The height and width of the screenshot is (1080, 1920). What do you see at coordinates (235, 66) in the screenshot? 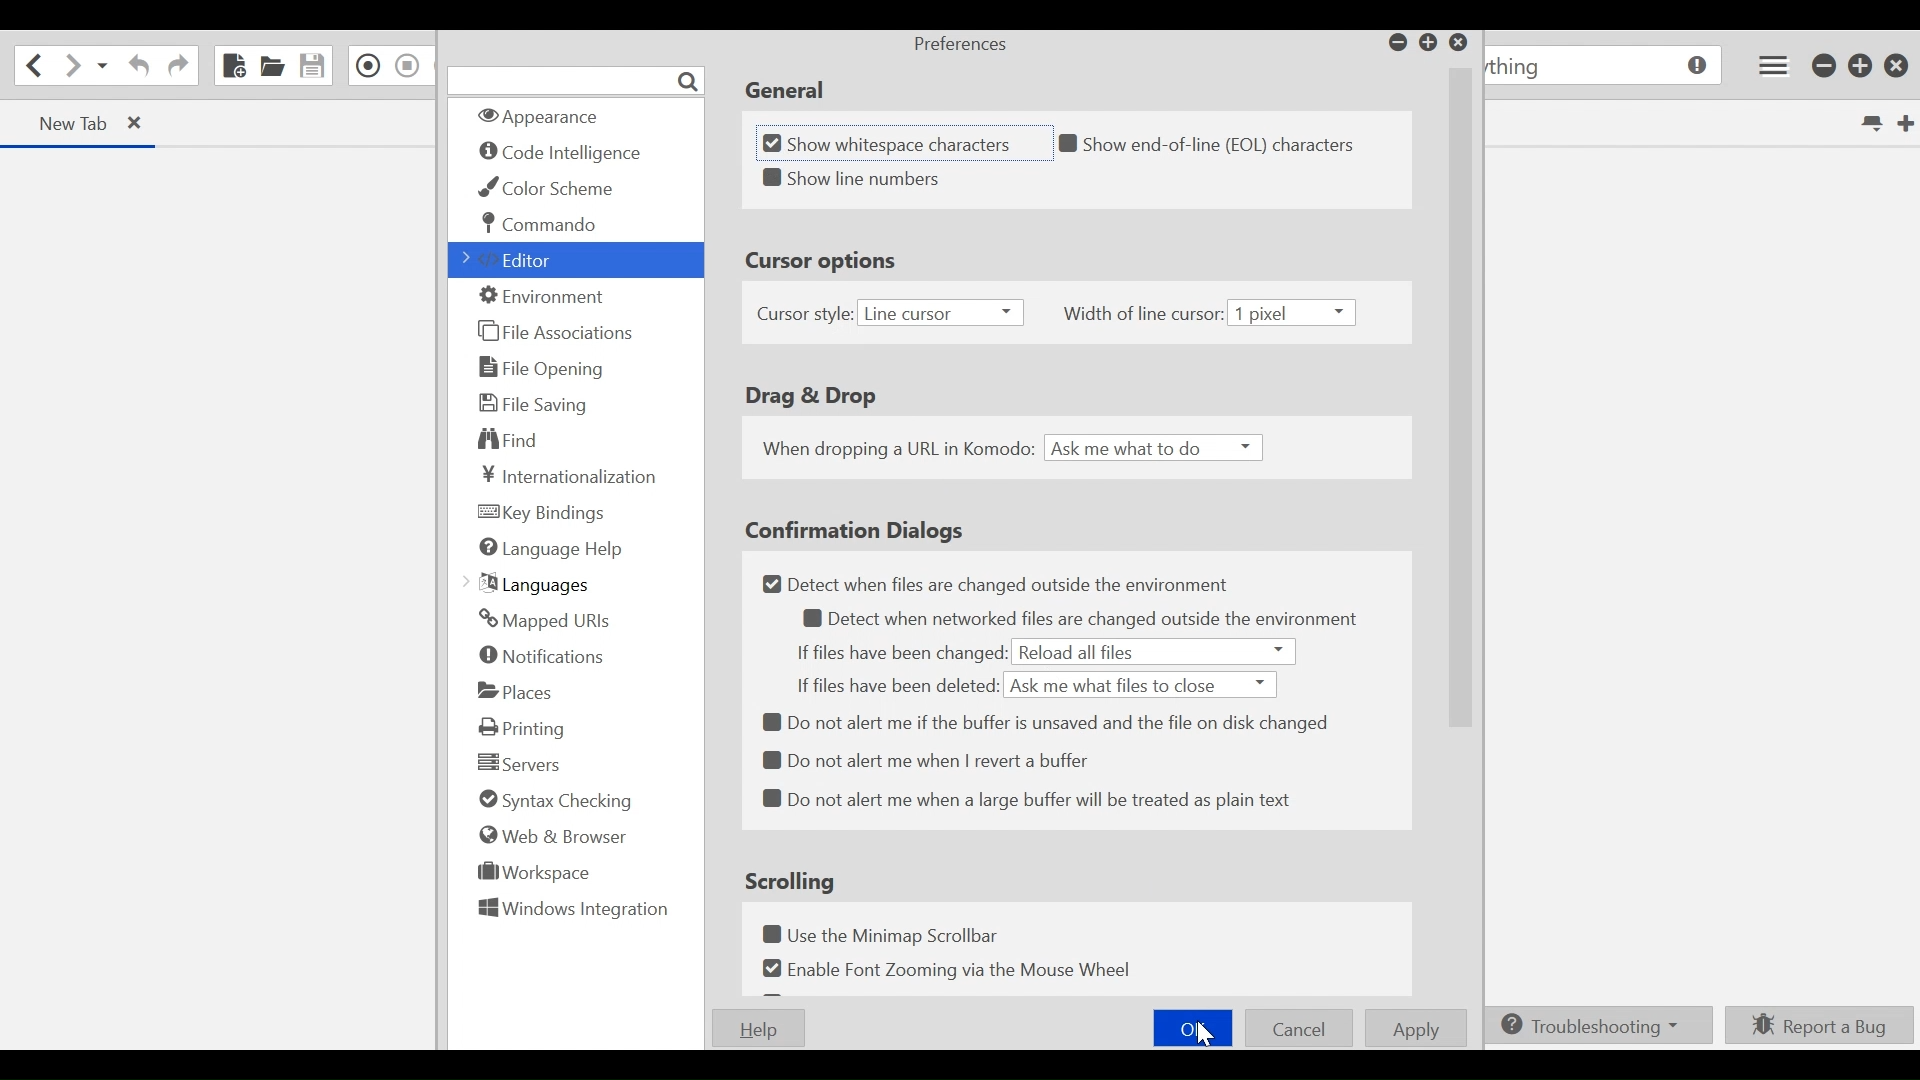
I see `New File` at bounding box center [235, 66].